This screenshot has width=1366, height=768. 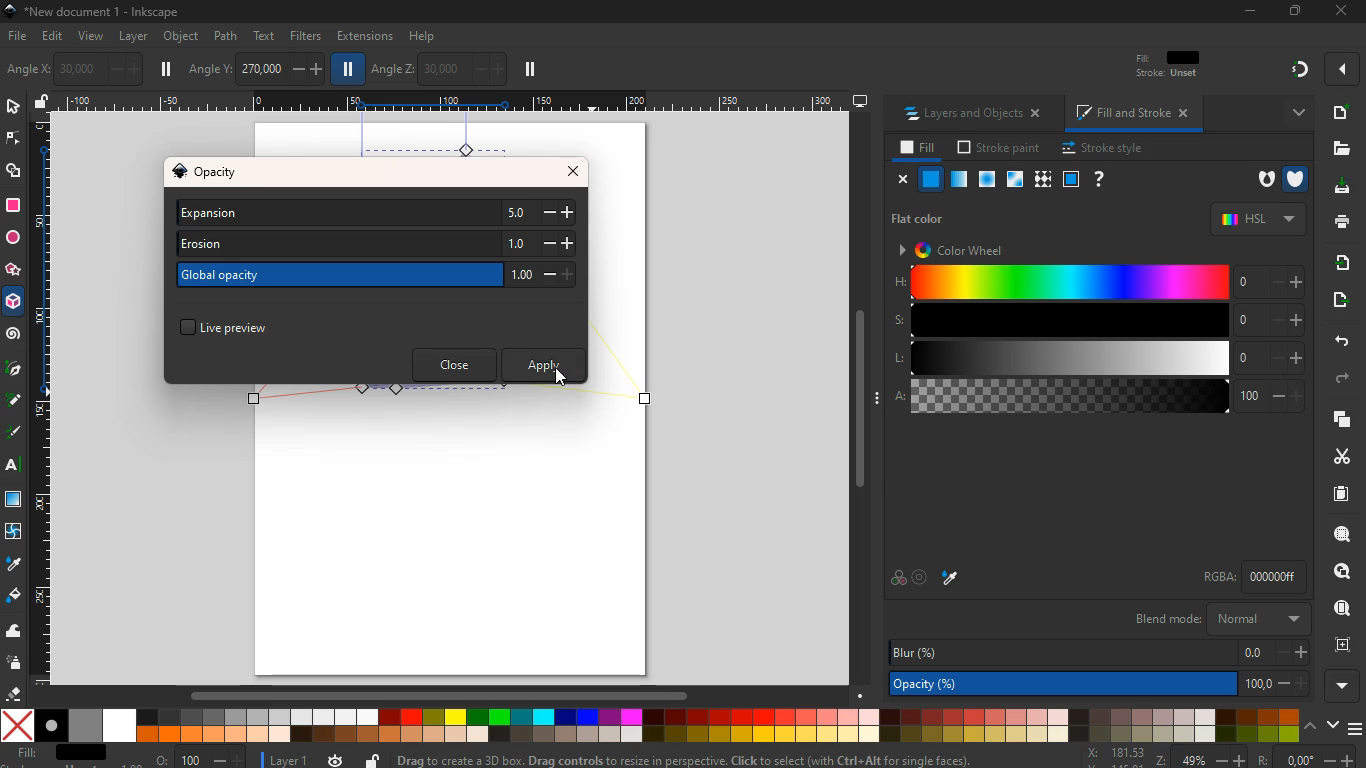 What do you see at coordinates (1013, 180) in the screenshot?
I see `glass` at bounding box center [1013, 180].